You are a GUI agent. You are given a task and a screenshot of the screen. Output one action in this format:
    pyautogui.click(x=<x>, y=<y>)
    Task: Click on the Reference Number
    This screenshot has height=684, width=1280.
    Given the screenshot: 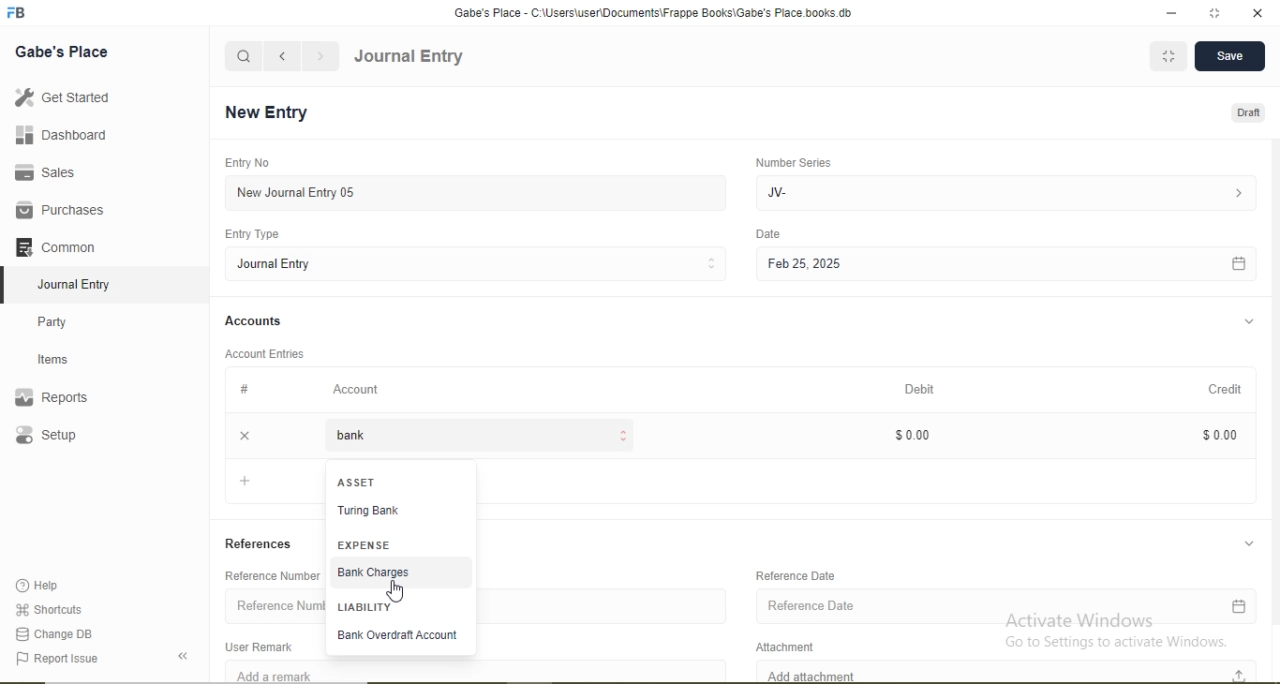 What is the action you would take?
    pyautogui.click(x=268, y=575)
    